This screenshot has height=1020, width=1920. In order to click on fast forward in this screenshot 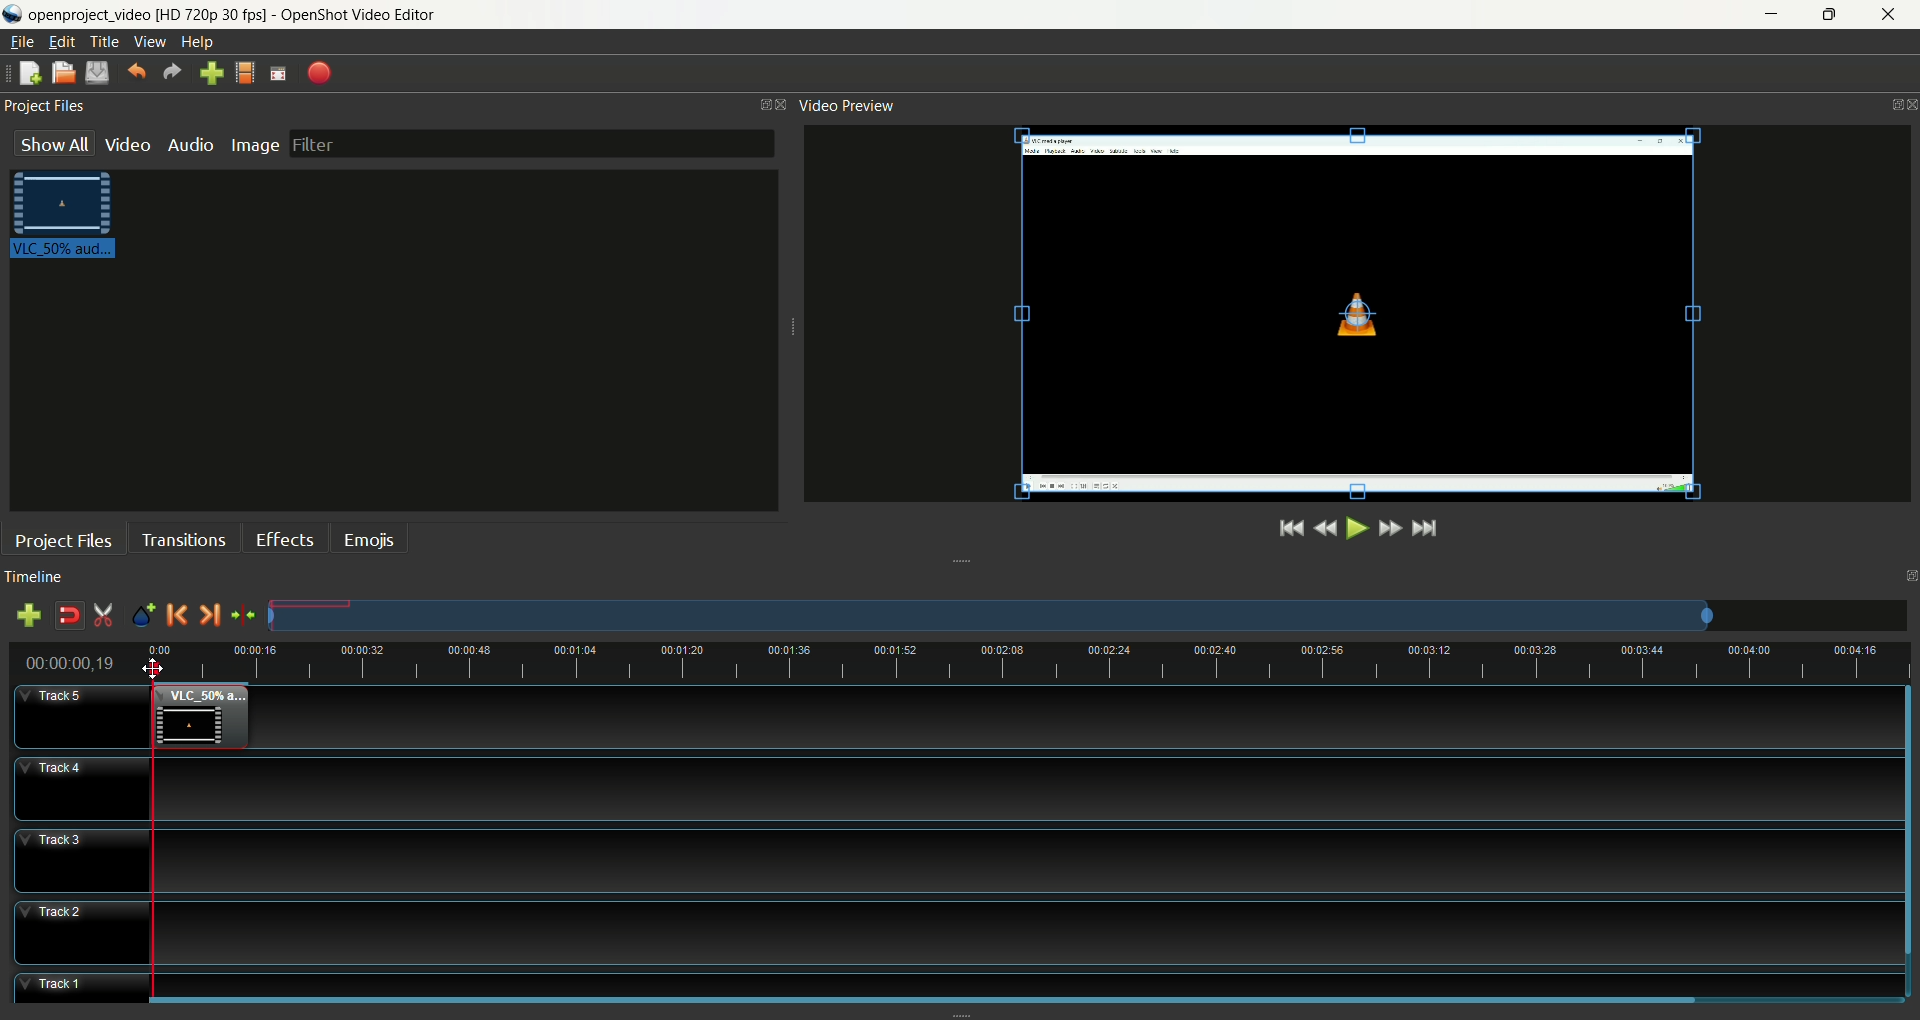, I will do `click(1389, 528)`.